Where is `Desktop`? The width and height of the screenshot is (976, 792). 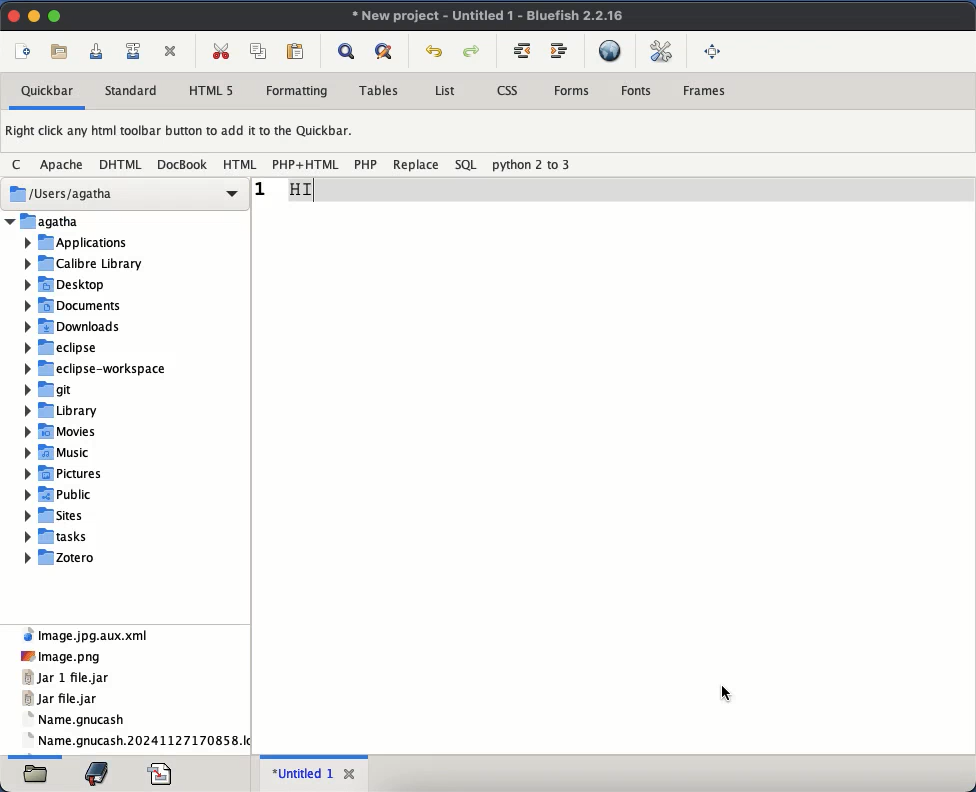
Desktop is located at coordinates (64, 285).